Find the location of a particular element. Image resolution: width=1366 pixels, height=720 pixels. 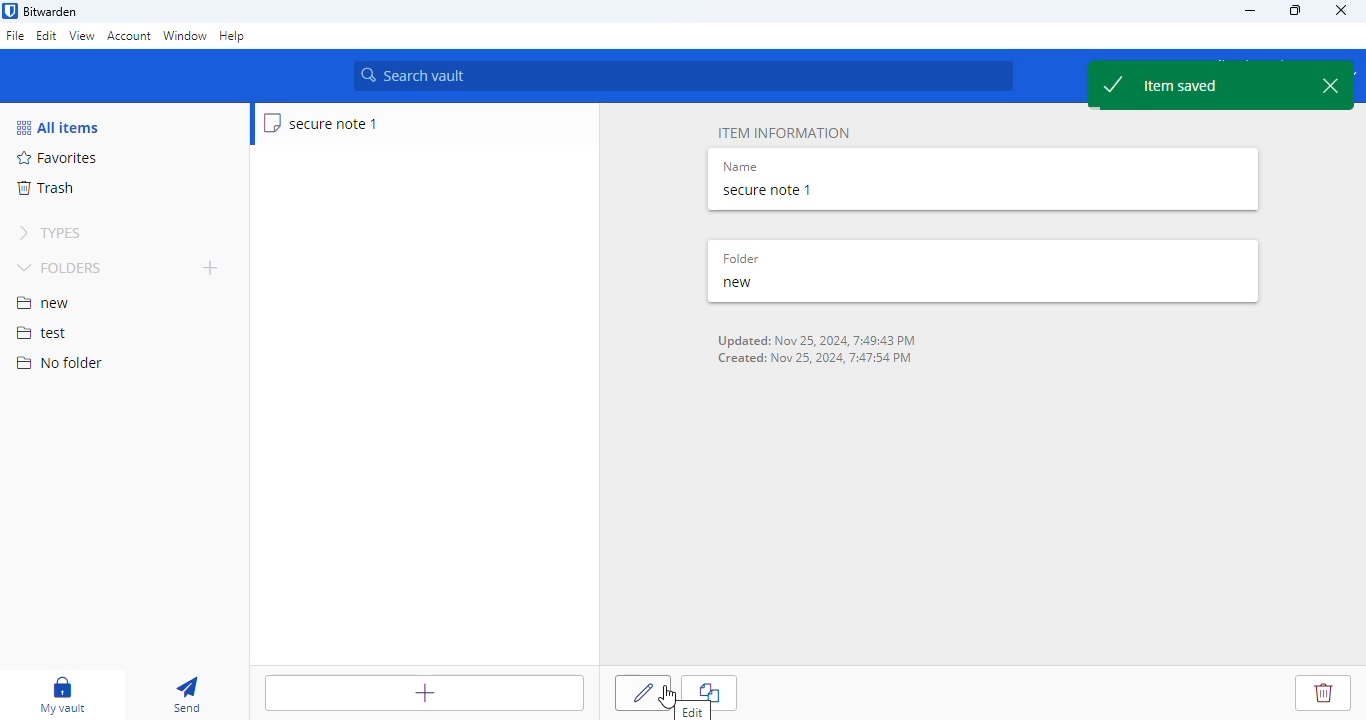

logo is located at coordinates (10, 11).